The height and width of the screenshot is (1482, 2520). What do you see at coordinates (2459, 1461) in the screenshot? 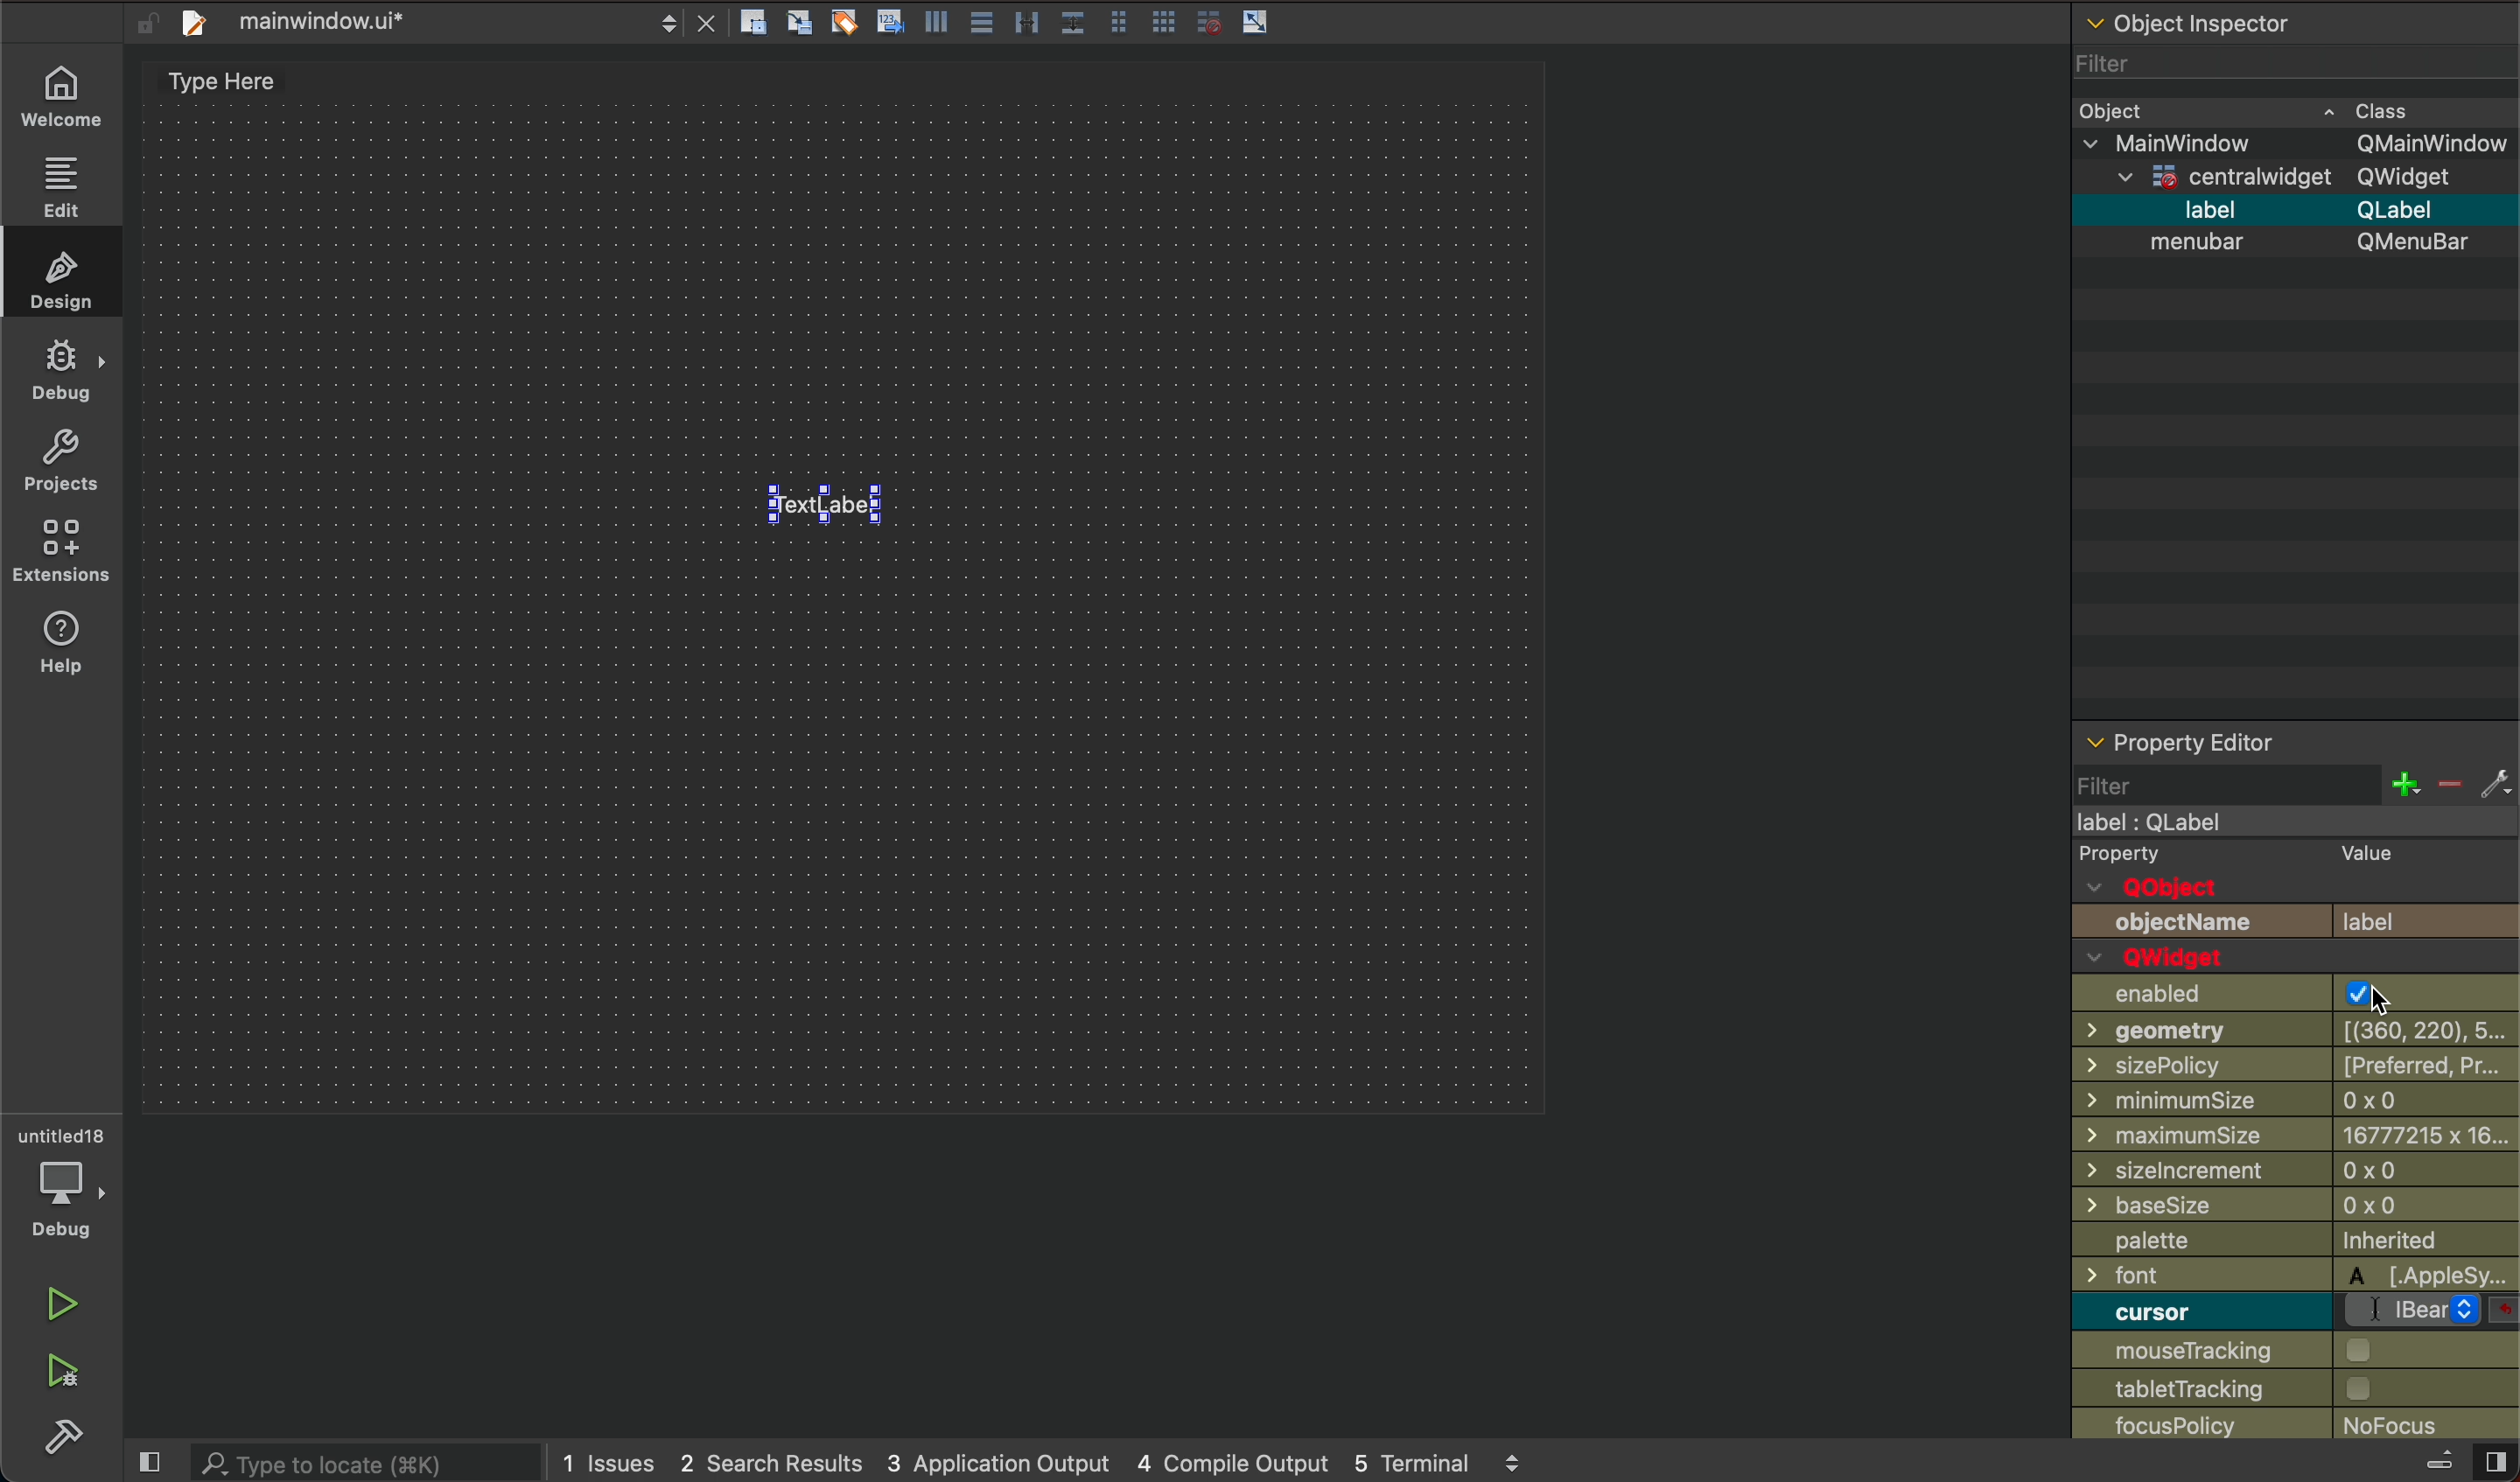
I see `close slidebar` at bounding box center [2459, 1461].